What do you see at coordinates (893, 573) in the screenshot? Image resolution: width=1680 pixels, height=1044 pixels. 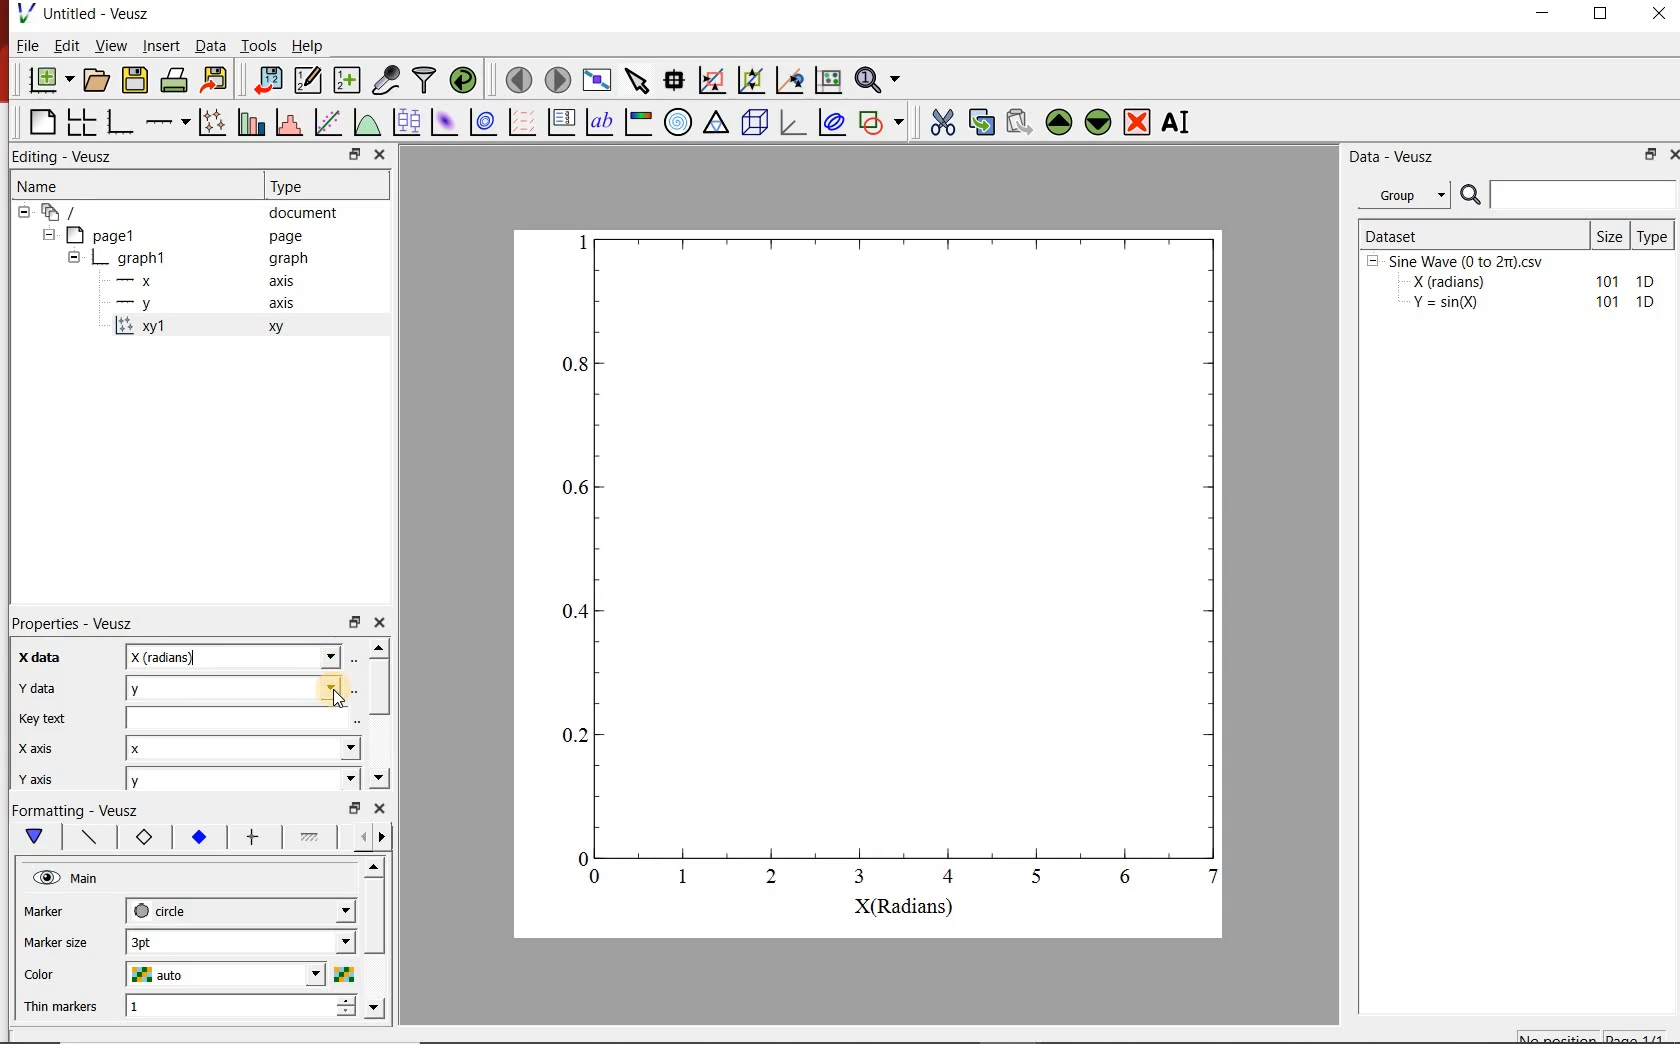 I see `BS —
0.8
0.6
0.4
0.2
0 0.2 0.4 0.6 0.8 1` at bounding box center [893, 573].